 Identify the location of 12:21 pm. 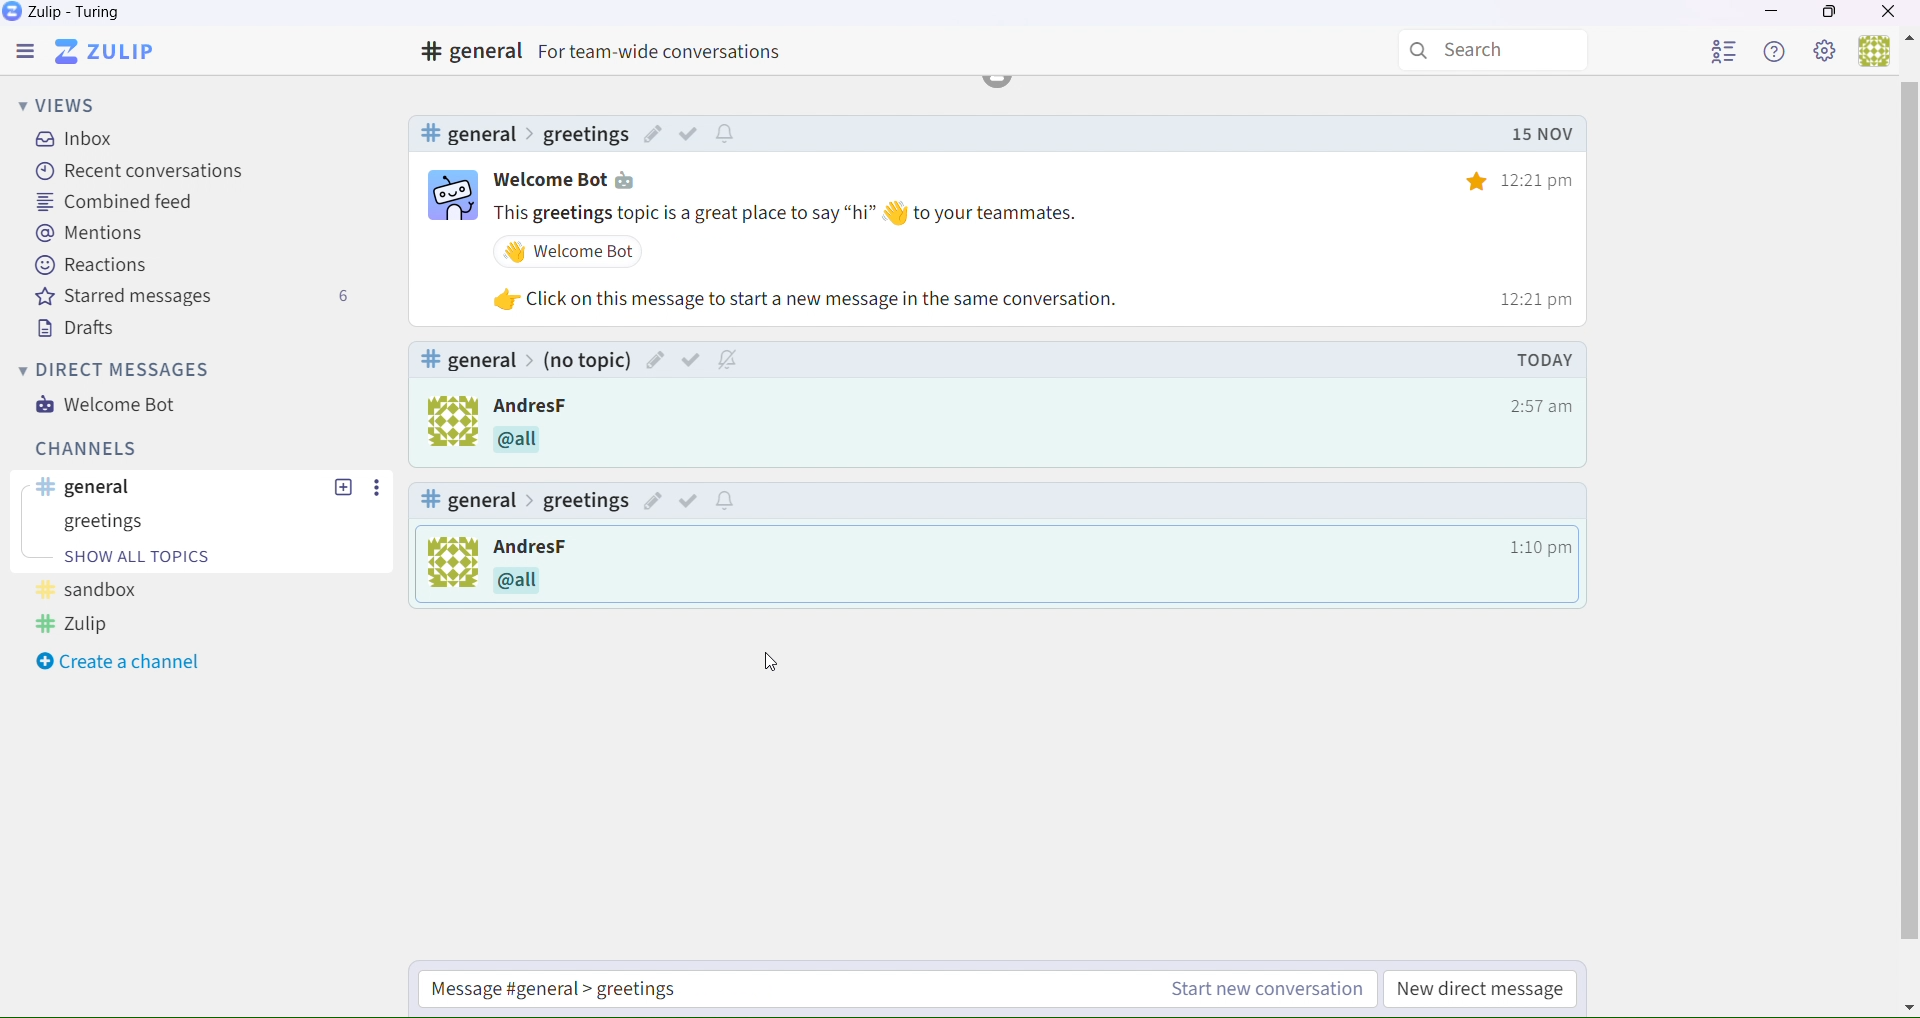
(1542, 405).